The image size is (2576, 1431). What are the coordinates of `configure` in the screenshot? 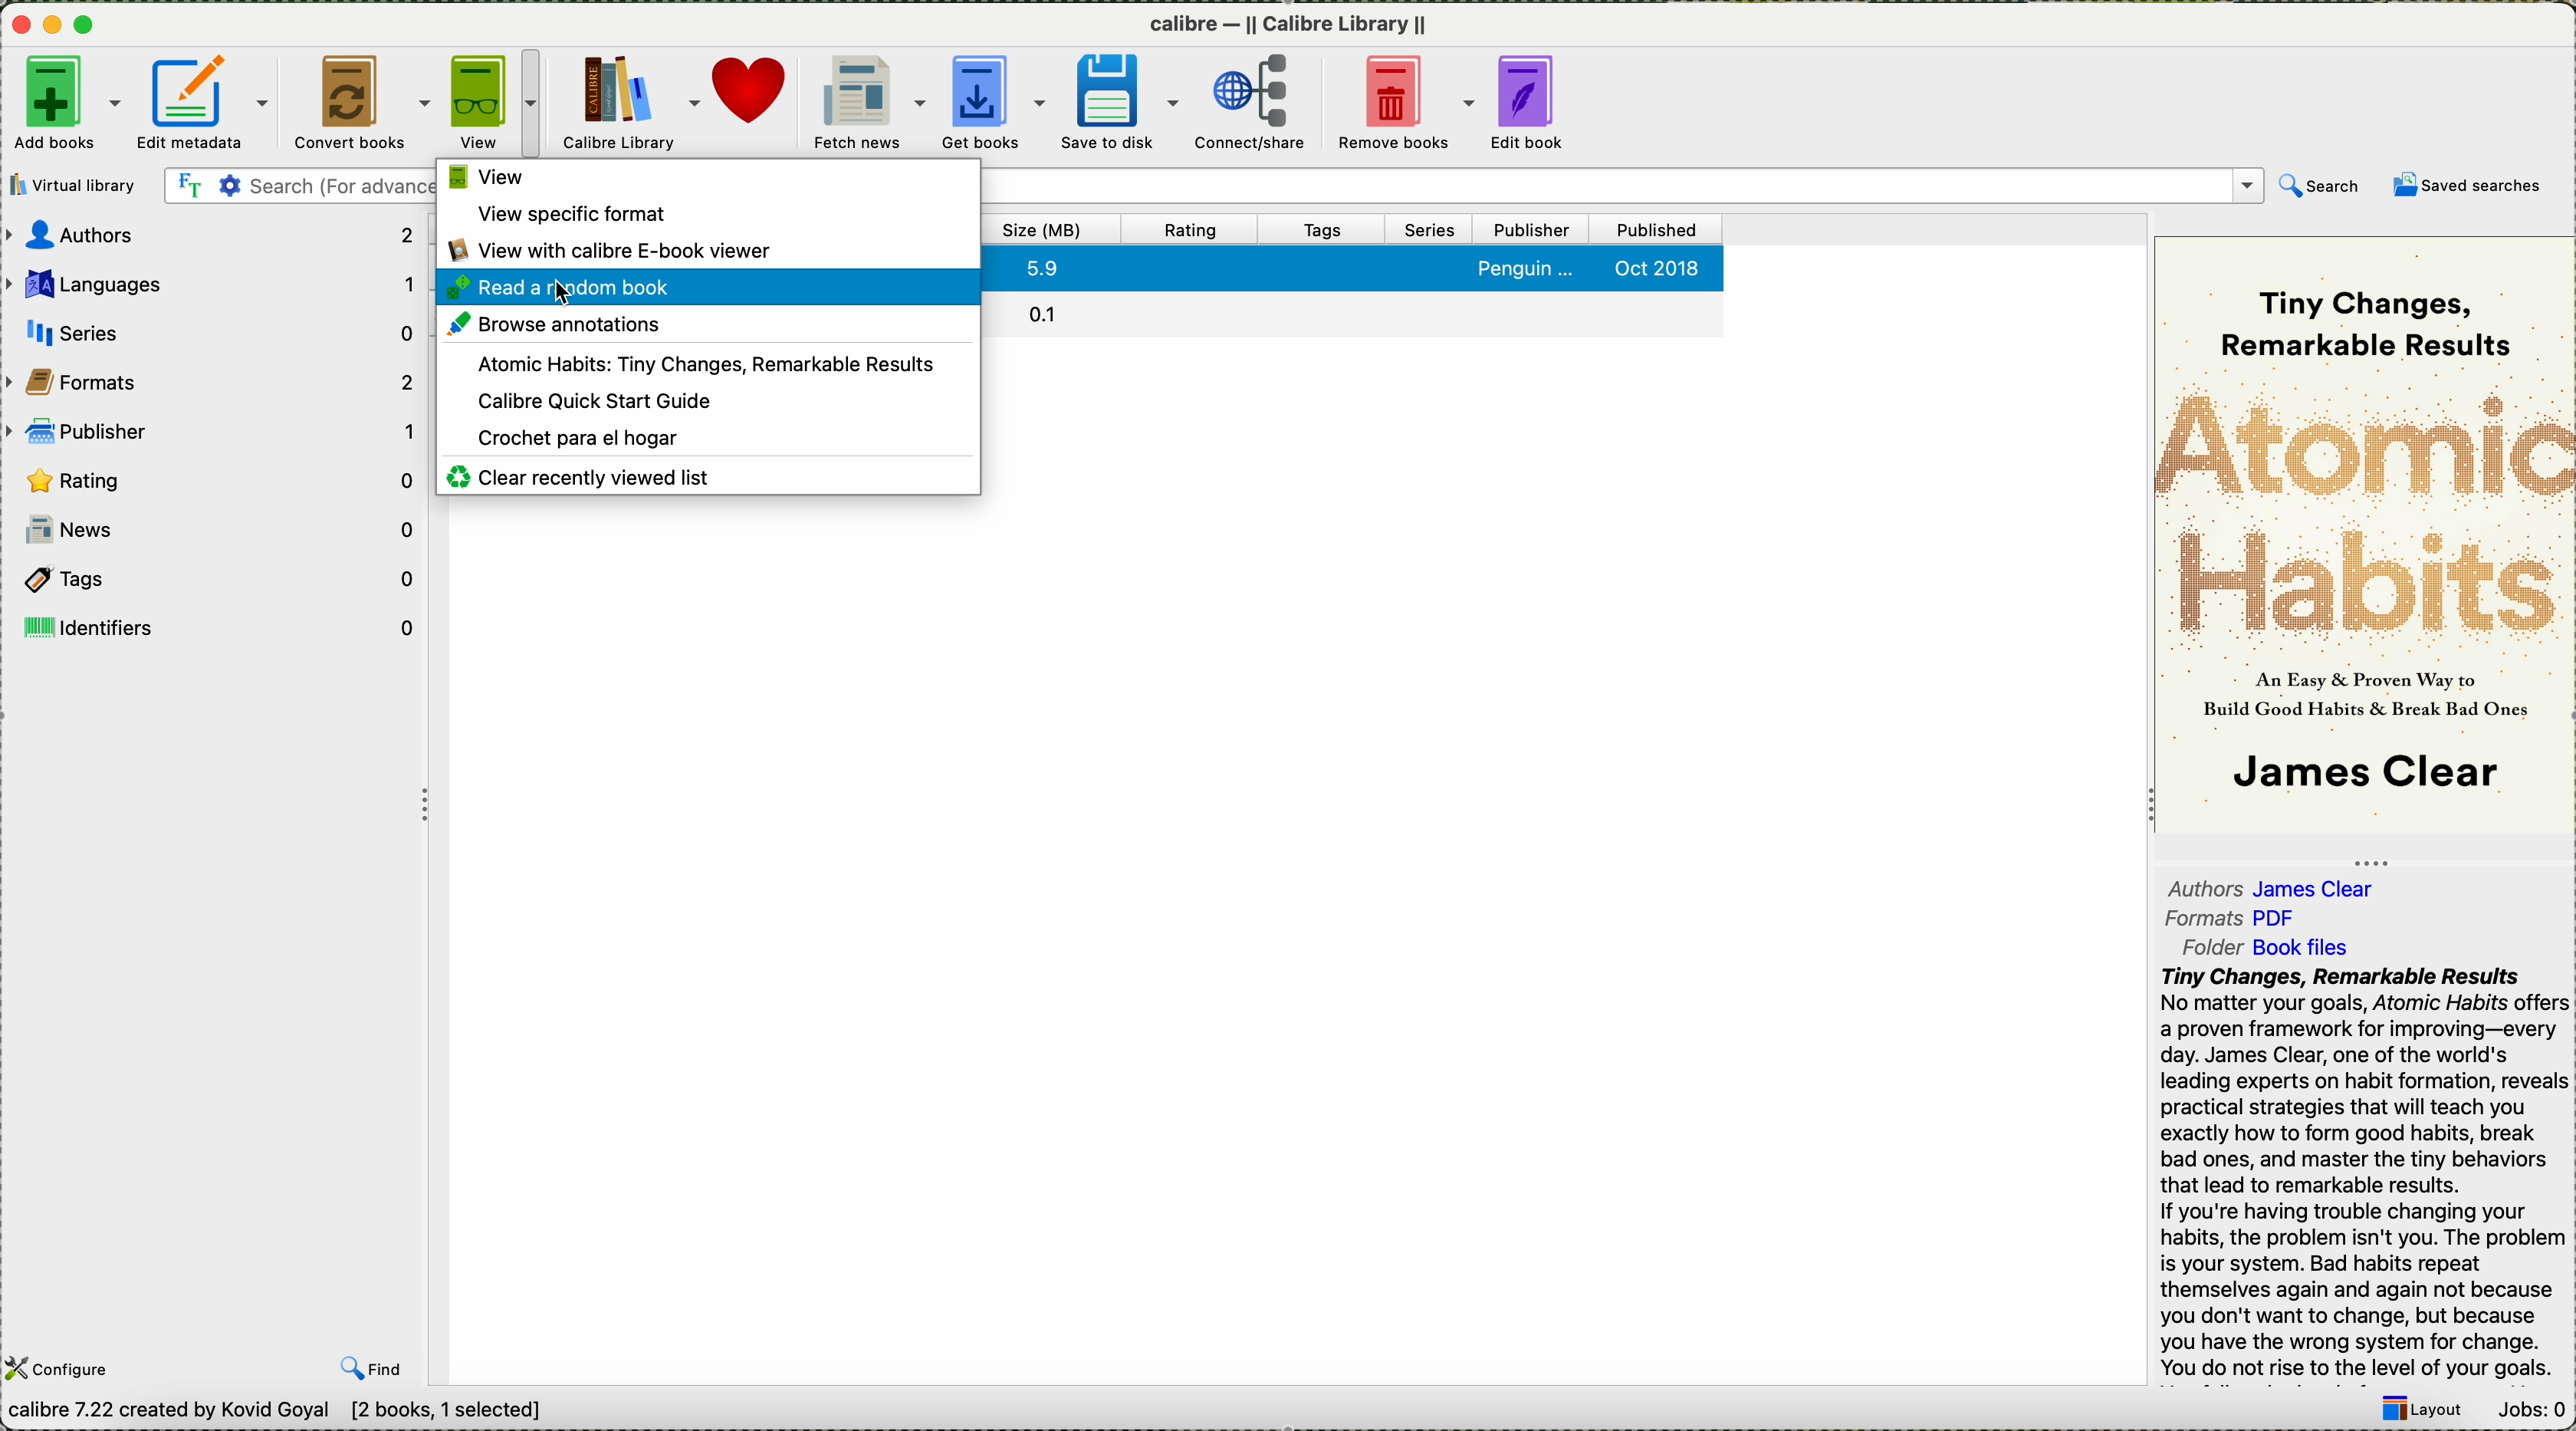 It's located at (60, 1369).